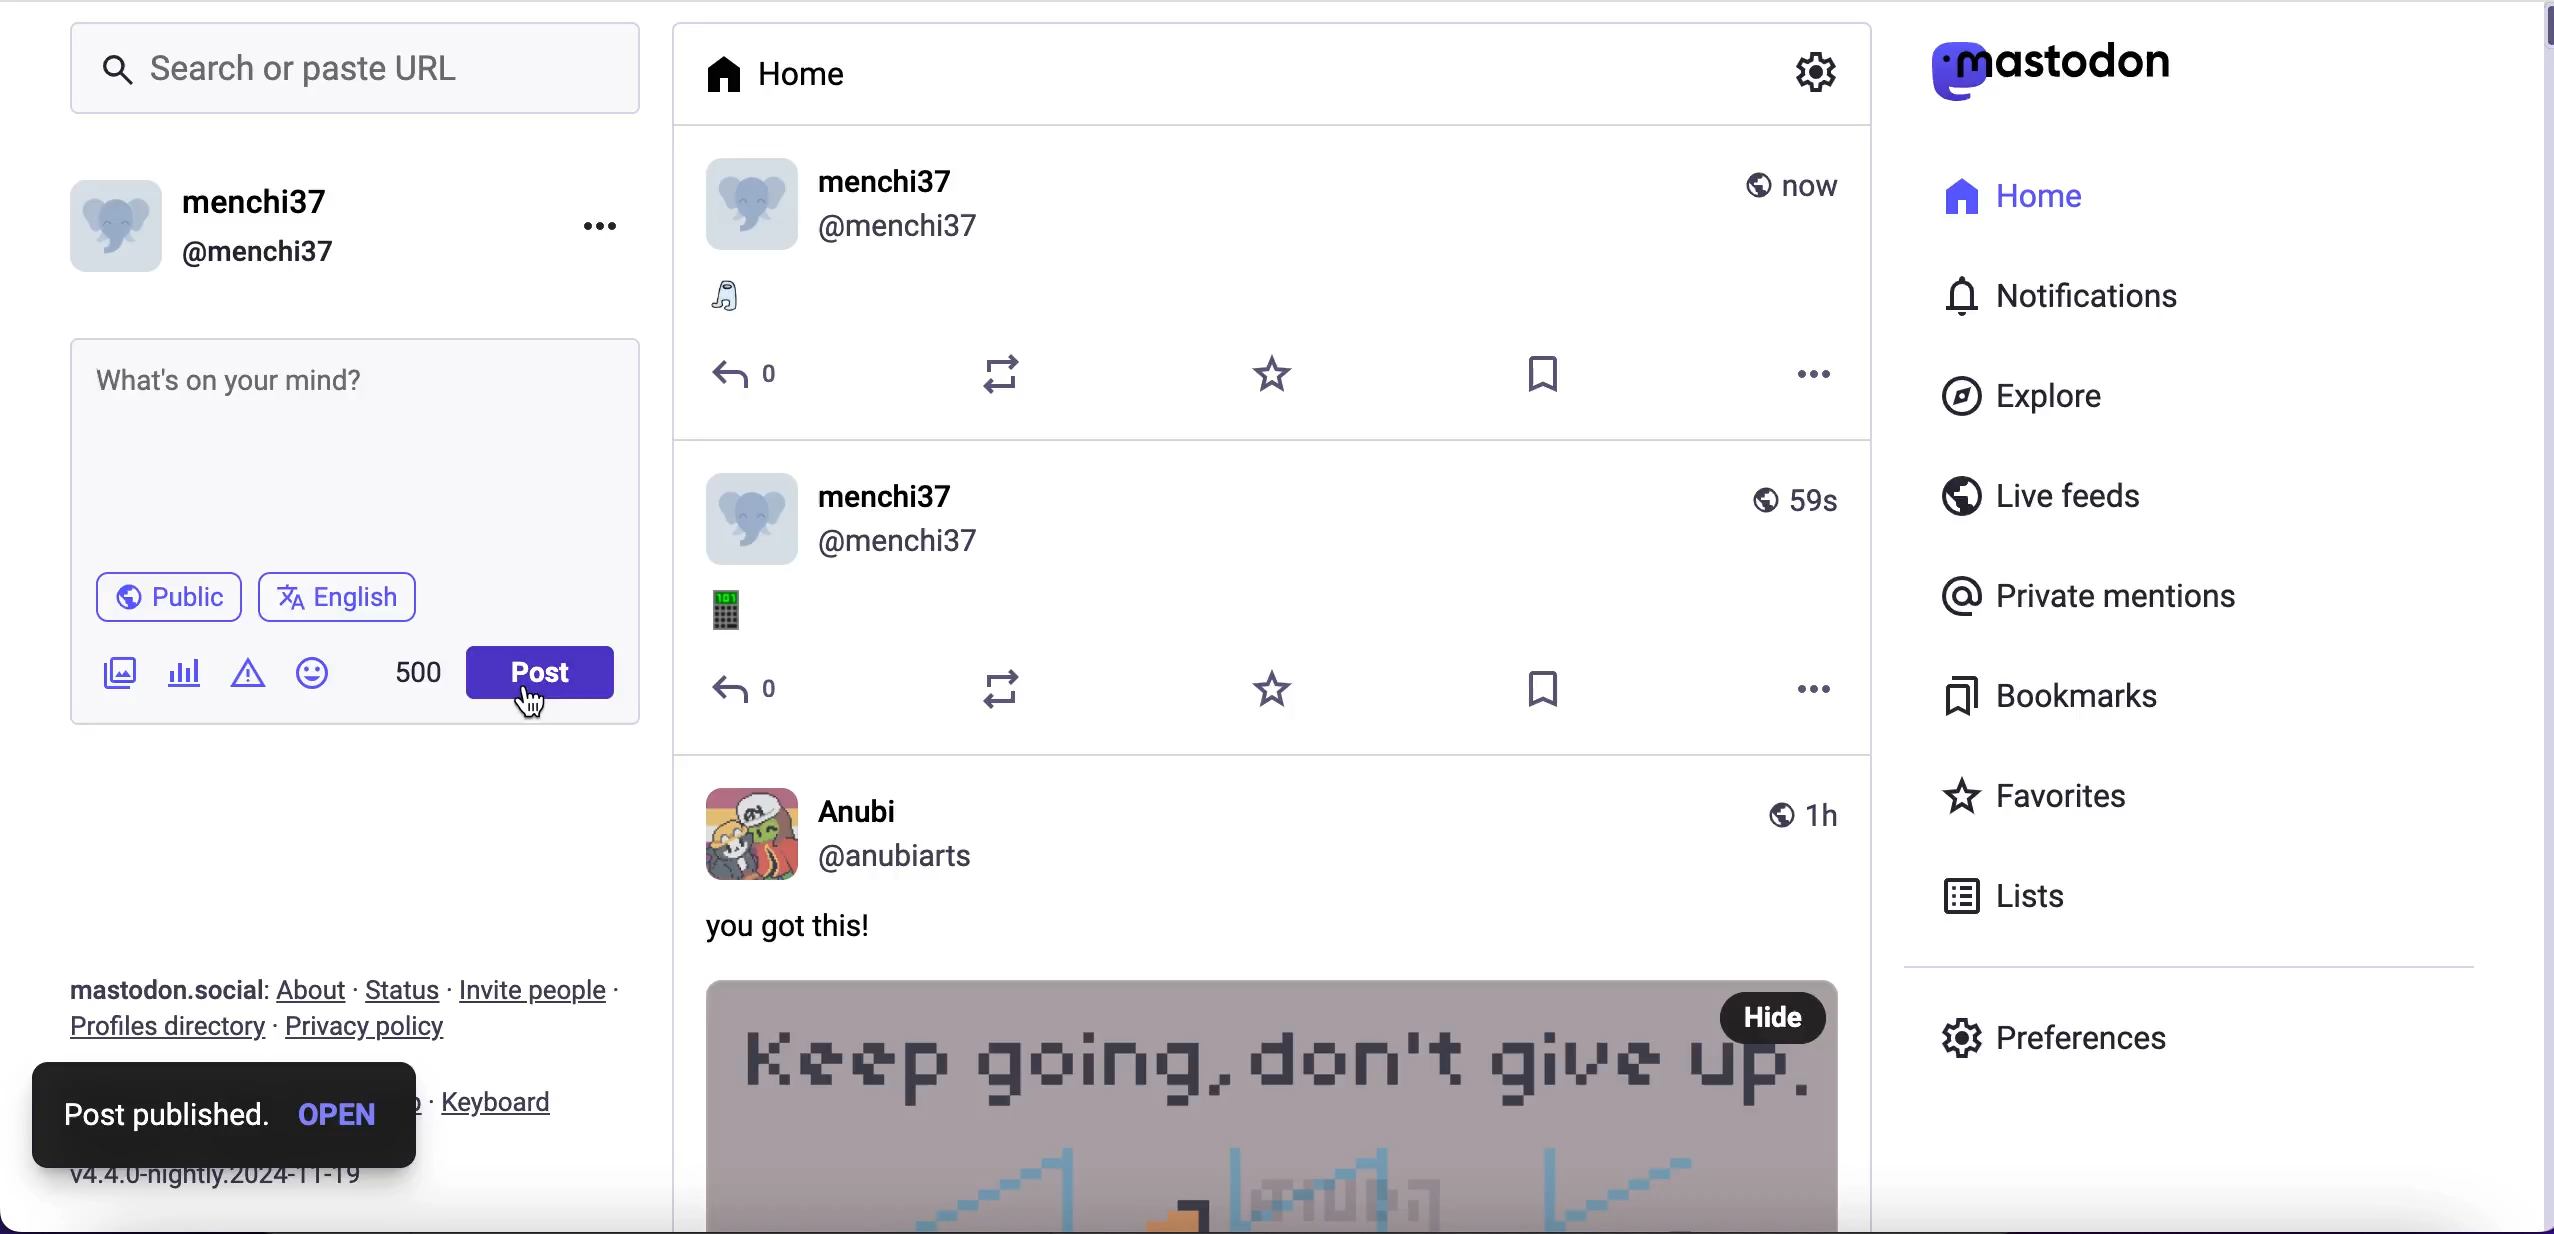 The width and height of the screenshot is (2554, 1234). What do you see at coordinates (2093, 591) in the screenshot?
I see `private mentions` at bounding box center [2093, 591].